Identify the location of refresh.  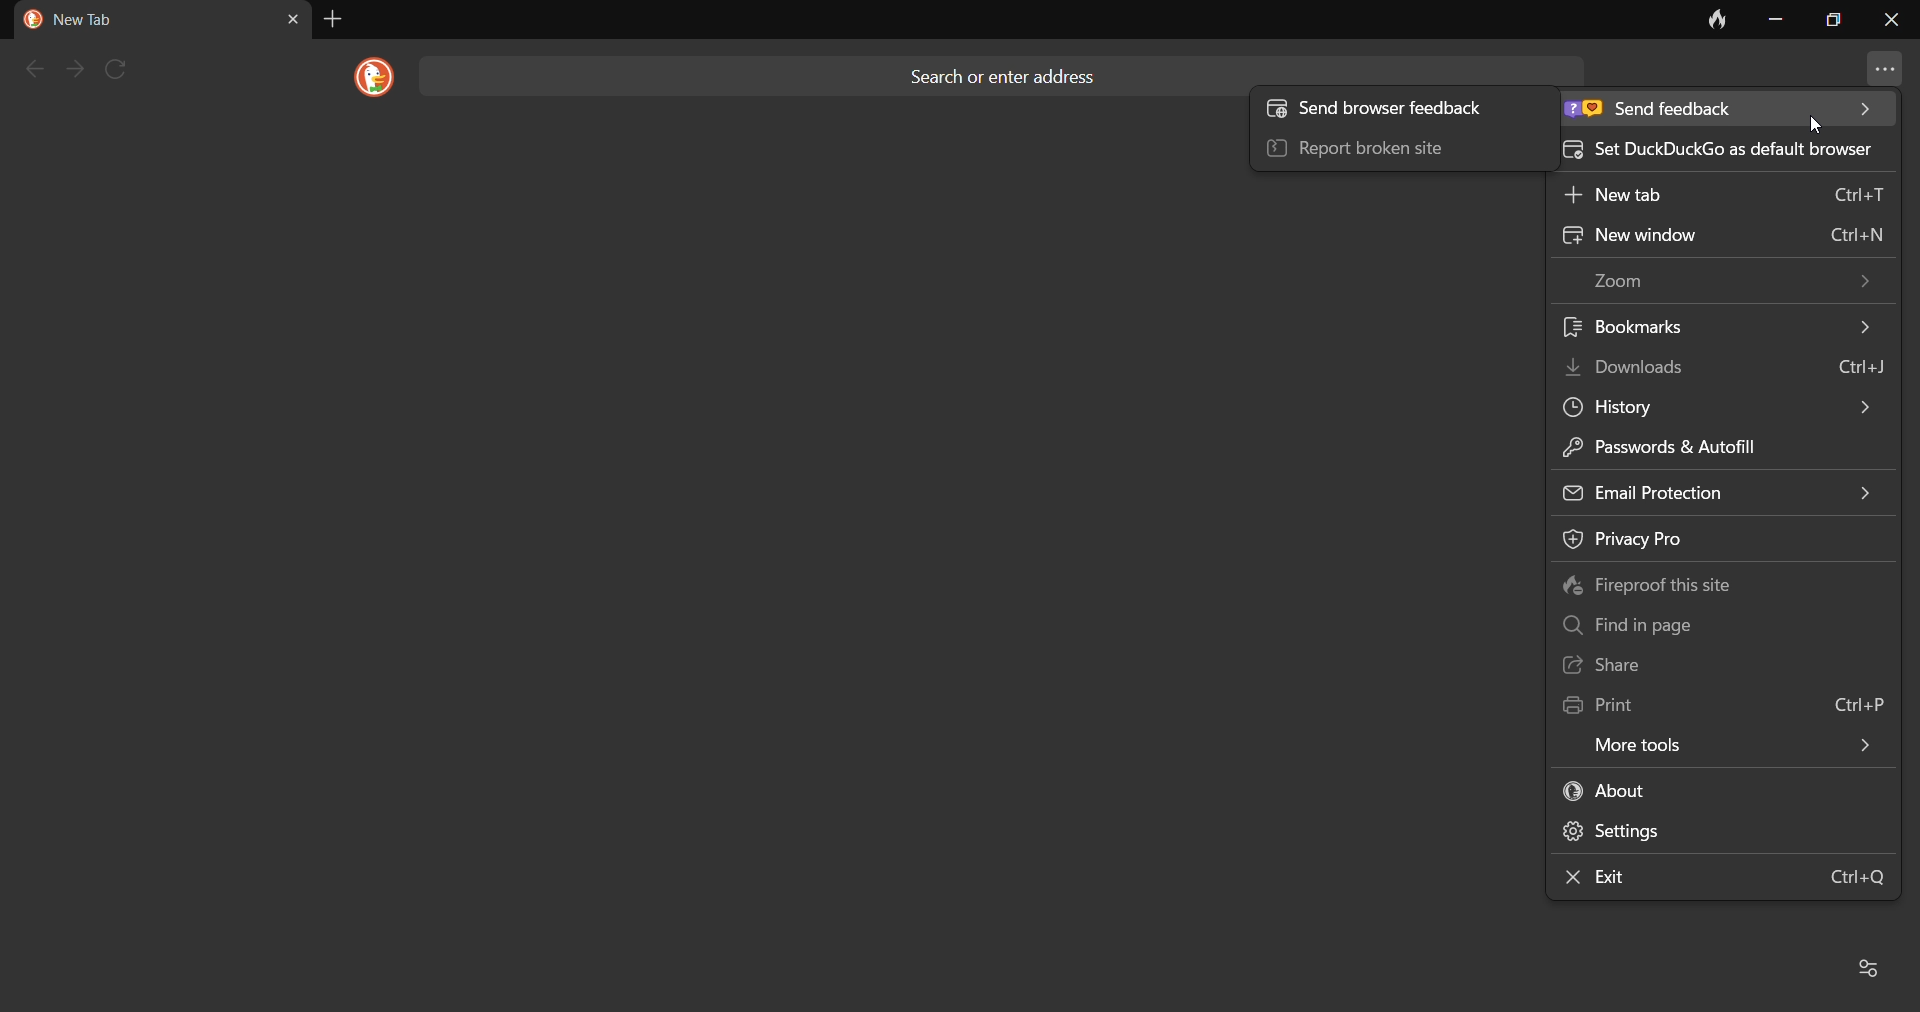
(124, 69).